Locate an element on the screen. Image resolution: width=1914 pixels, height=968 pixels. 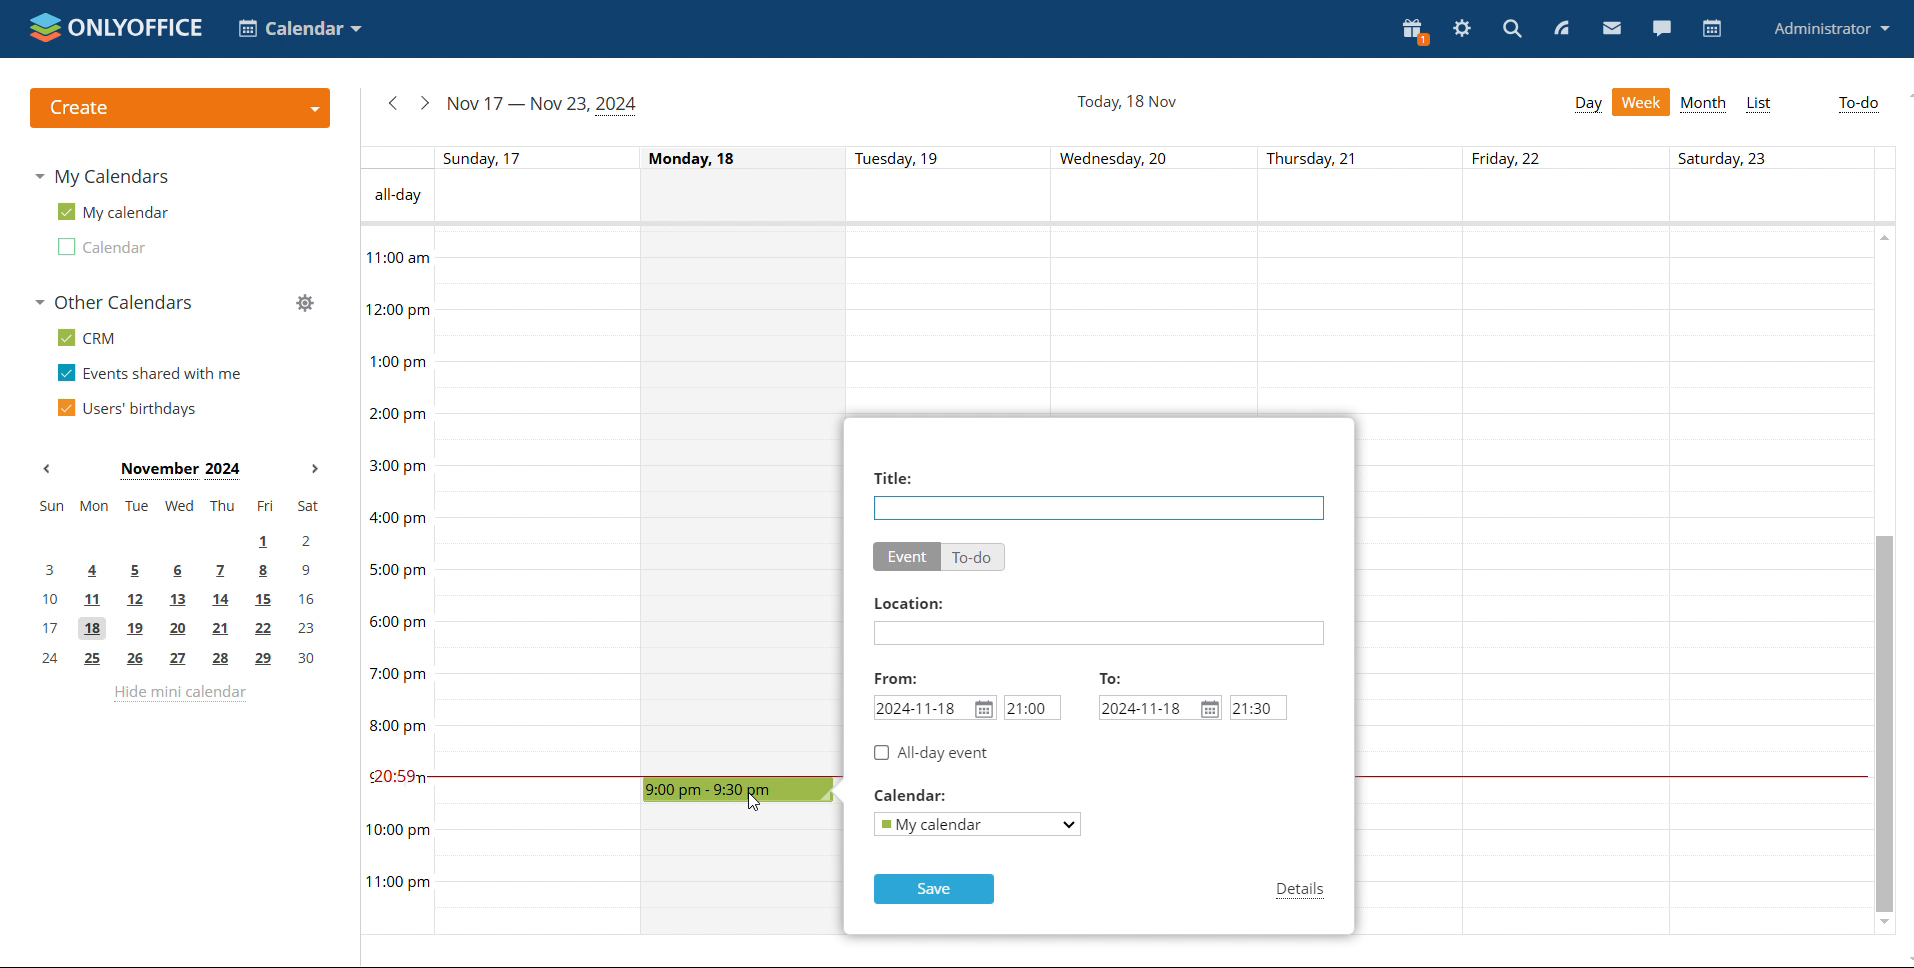
start time is located at coordinates (1033, 707).